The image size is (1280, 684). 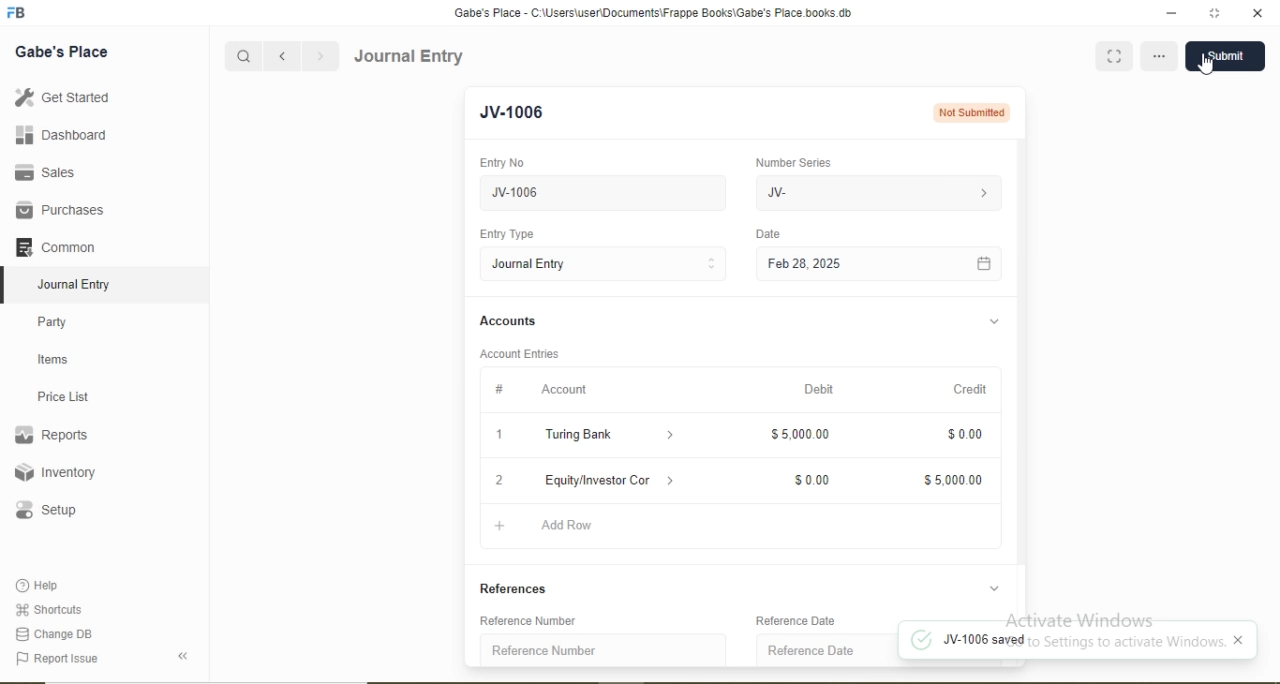 What do you see at coordinates (813, 481) in the screenshot?
I see `$0.00` at bounding box center [813, 481].